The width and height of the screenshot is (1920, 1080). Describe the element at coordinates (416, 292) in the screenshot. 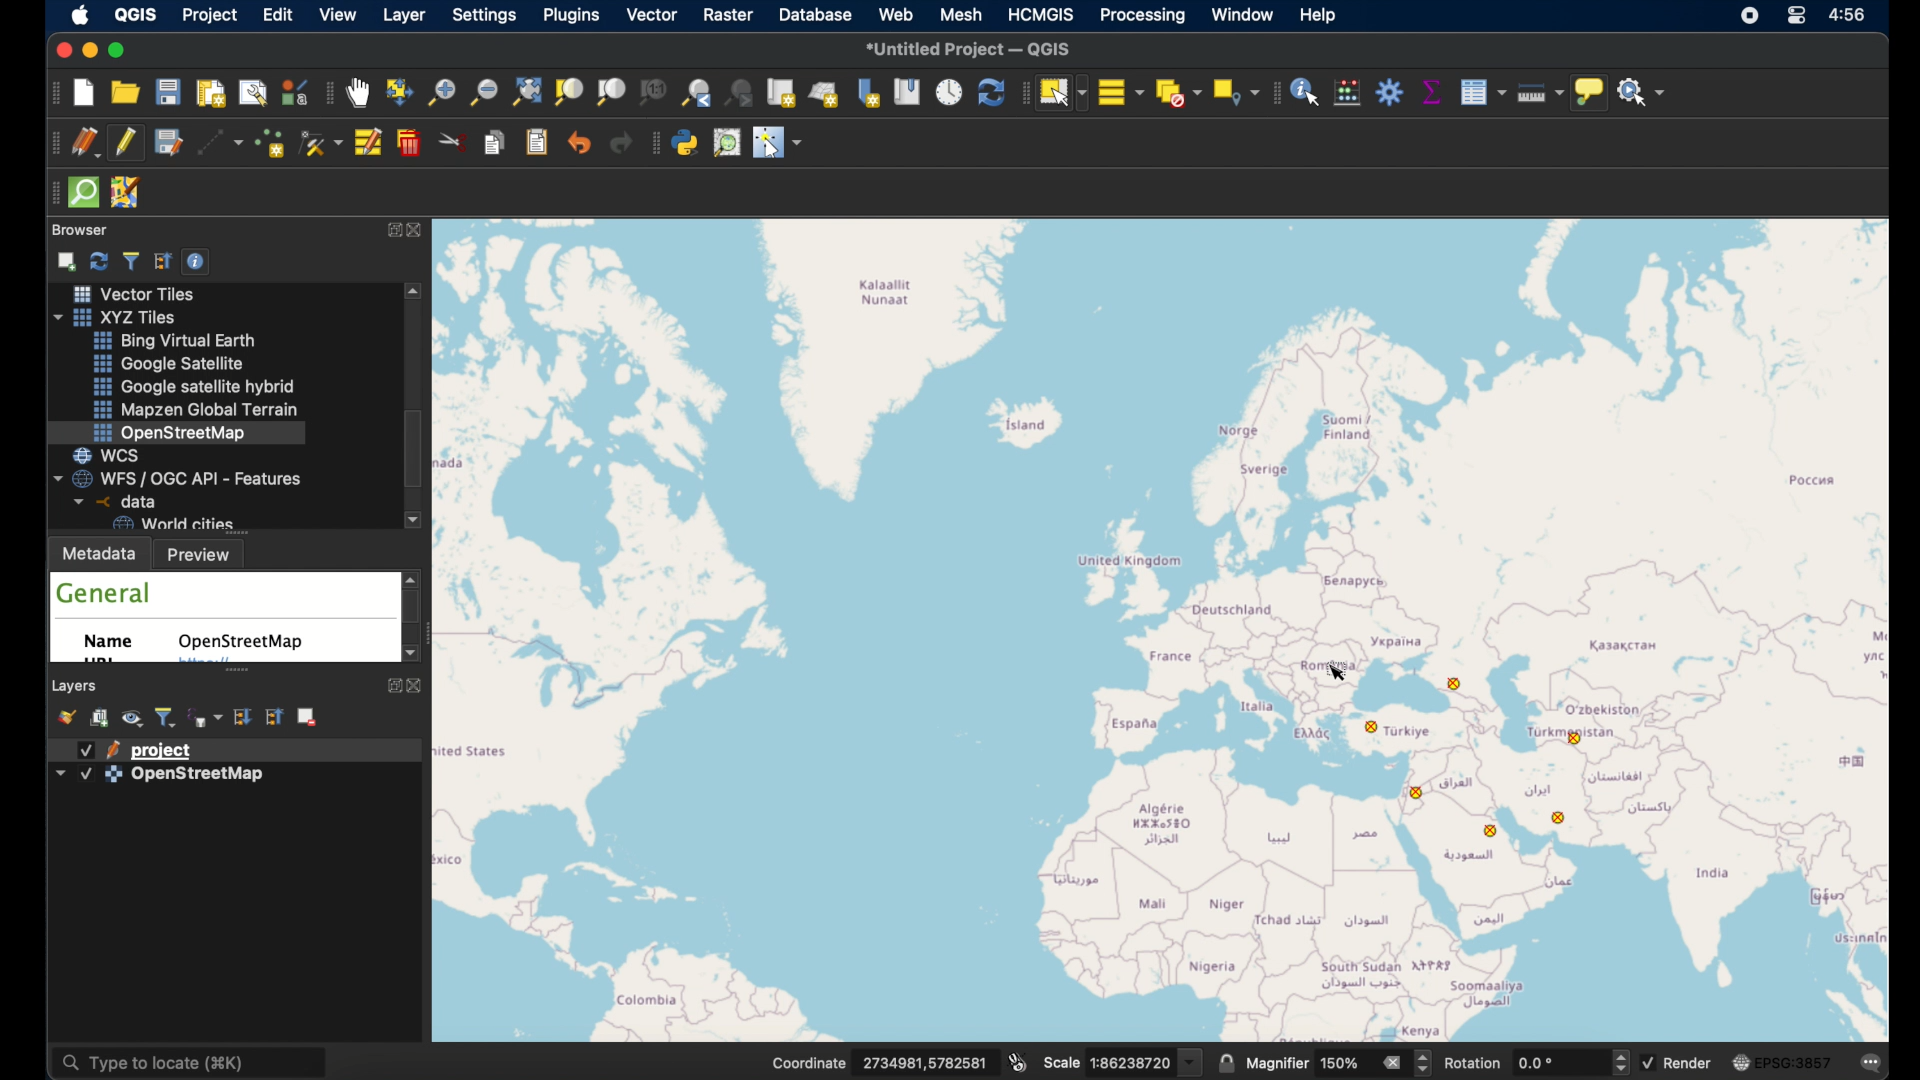

I see `scroll up arrow` at that location.